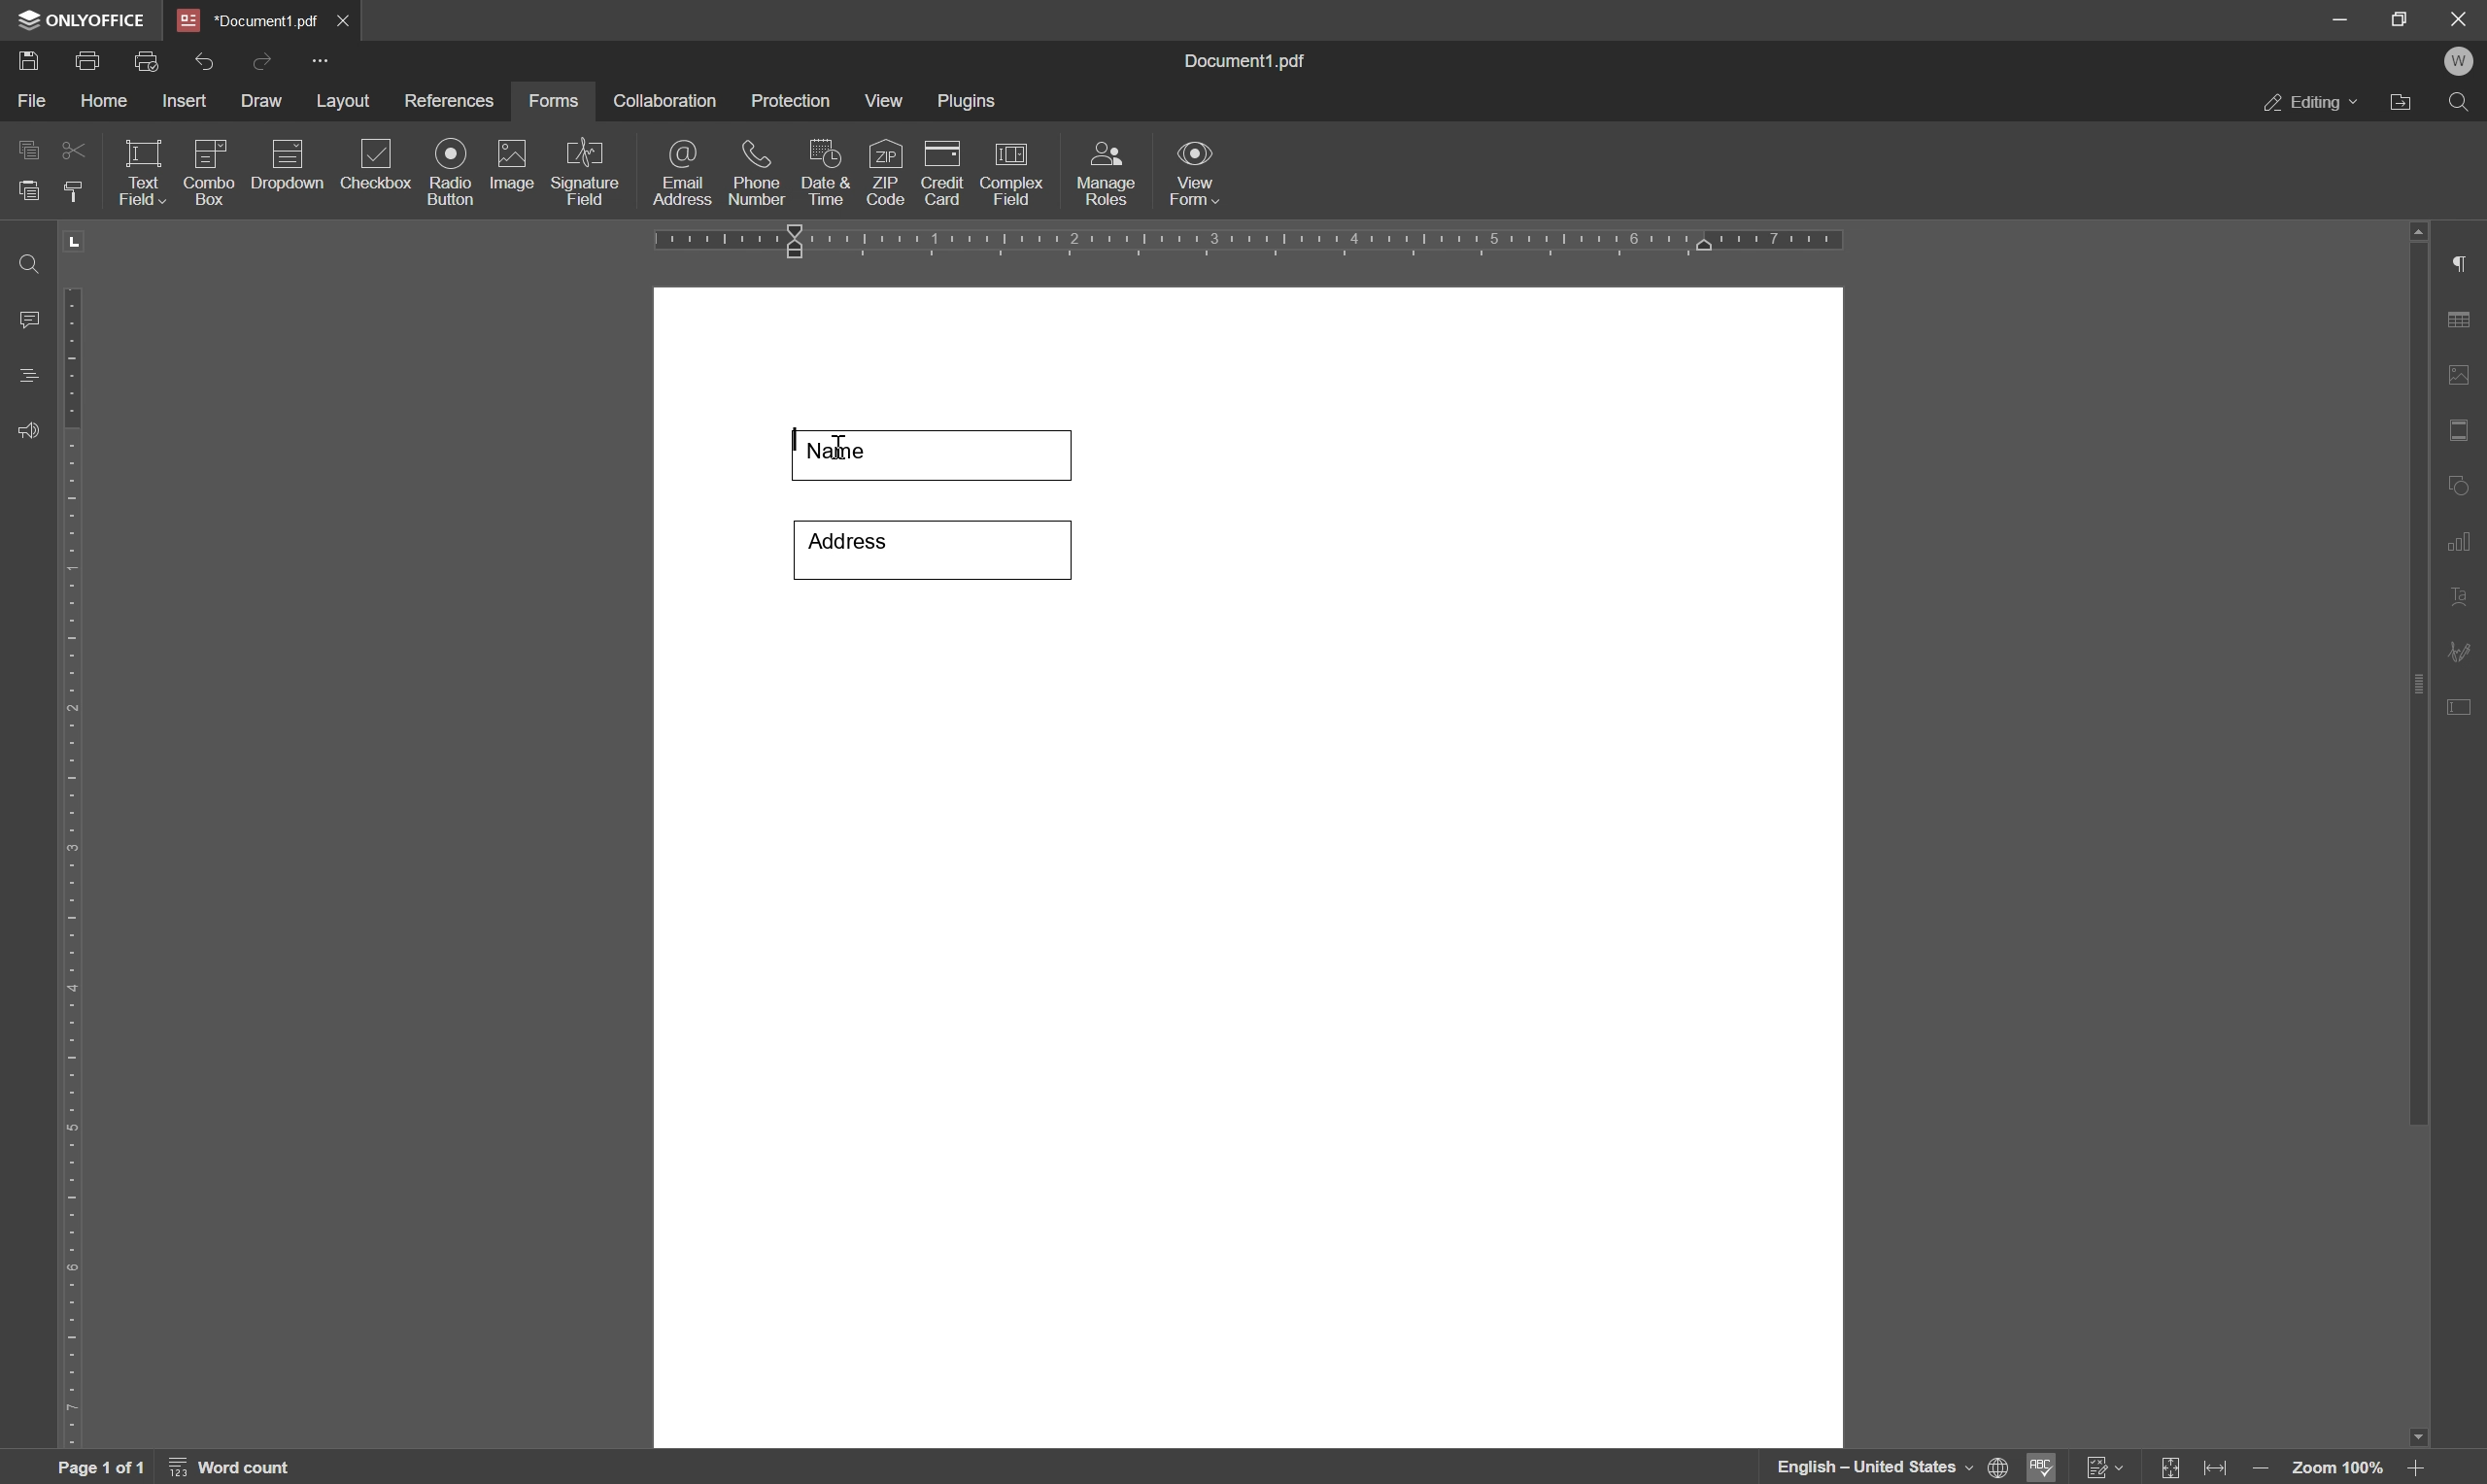 This screenshot has width=2487, height=1484. Describe the element at coordinates (2420, 672) in the screenshot. I see `scroll bar` at that location.